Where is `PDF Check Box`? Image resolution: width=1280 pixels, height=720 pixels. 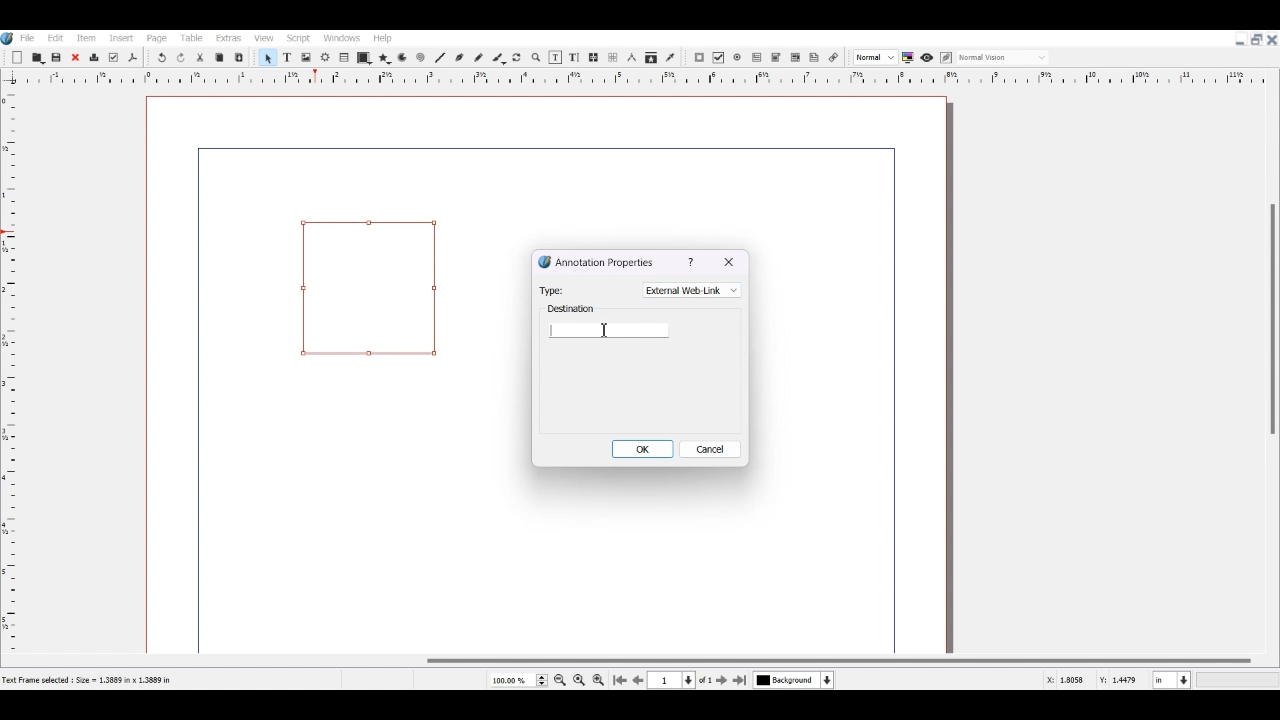 PDF Check Box is located at coordinates (719, 58).